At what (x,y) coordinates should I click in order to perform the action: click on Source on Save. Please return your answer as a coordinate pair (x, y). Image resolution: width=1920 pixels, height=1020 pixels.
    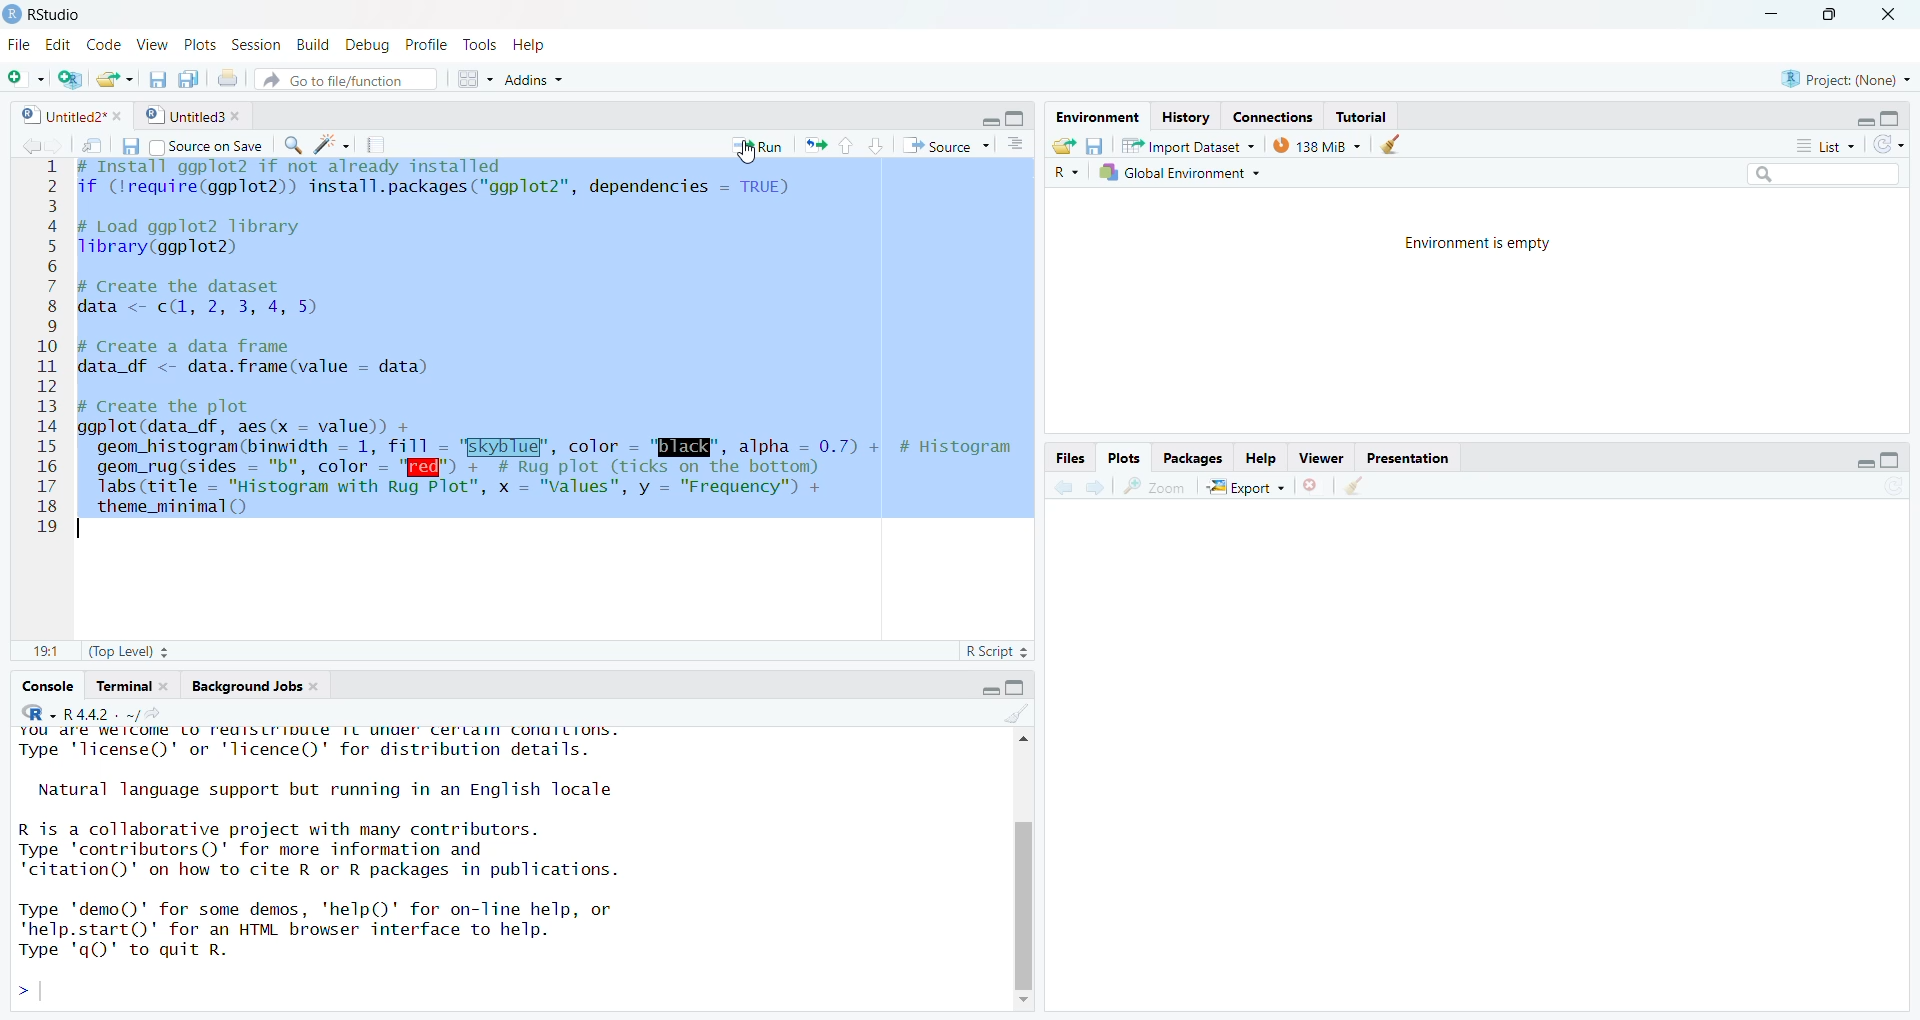
    Looking at the image, I should click on (211, 143).